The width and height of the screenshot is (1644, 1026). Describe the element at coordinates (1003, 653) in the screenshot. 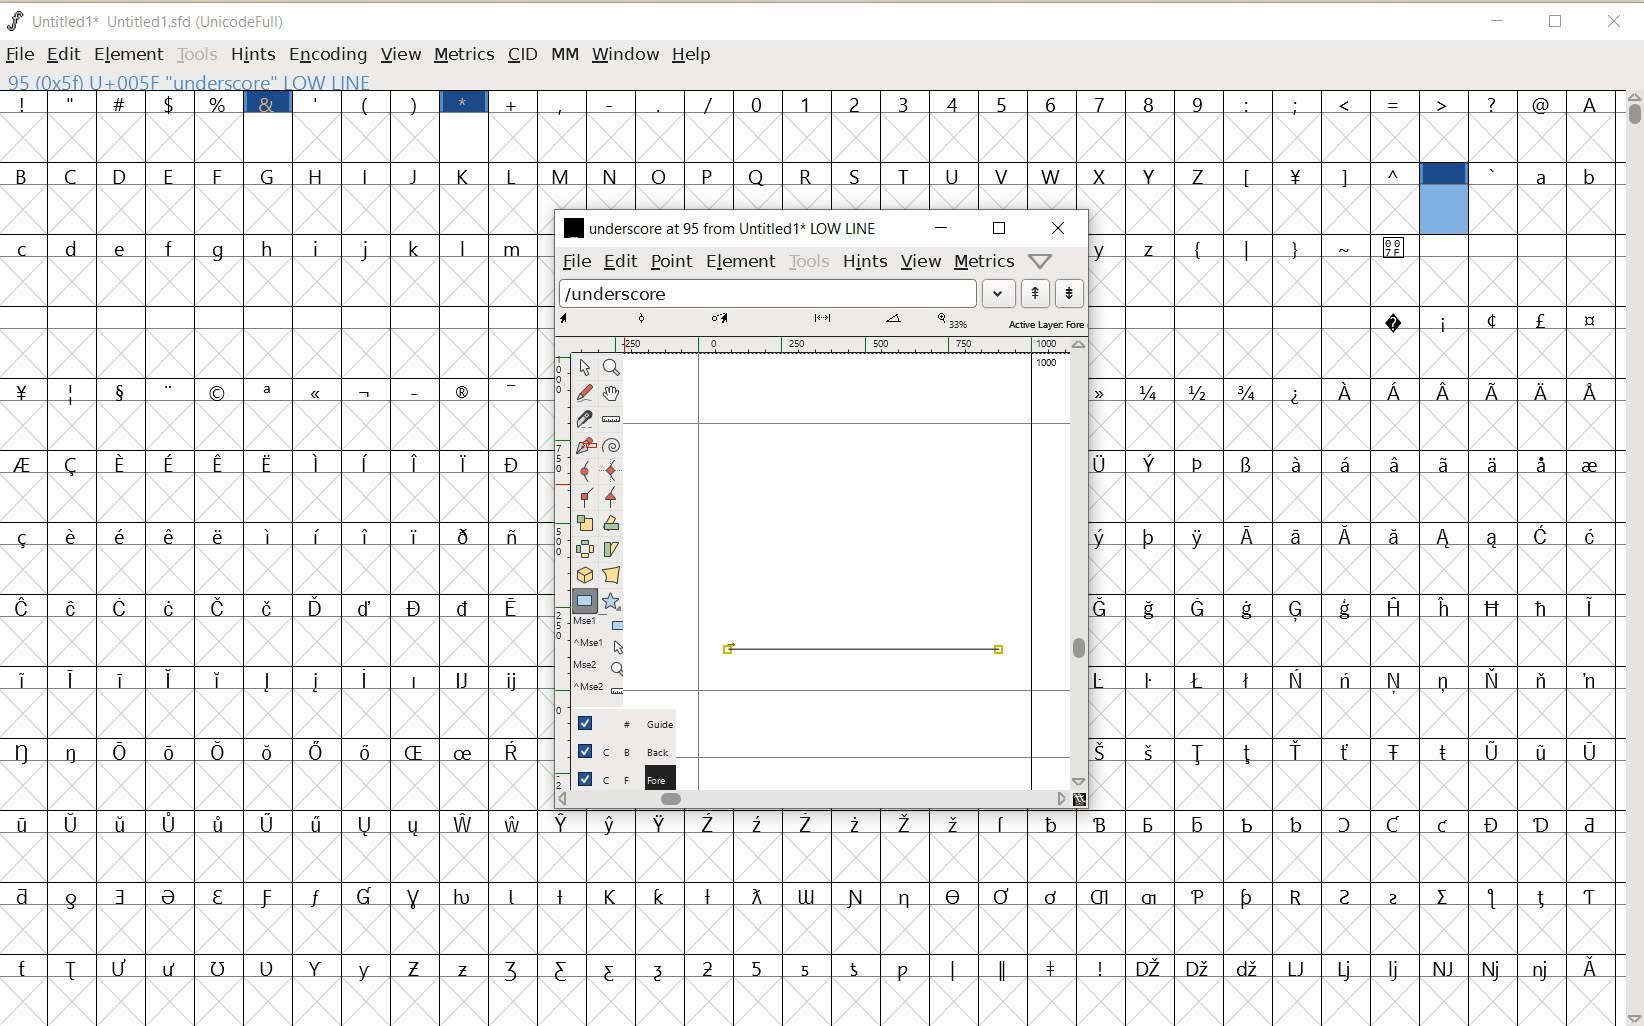

I see `ELLIPSE TOOL/CURSOR POSITION` at that location.